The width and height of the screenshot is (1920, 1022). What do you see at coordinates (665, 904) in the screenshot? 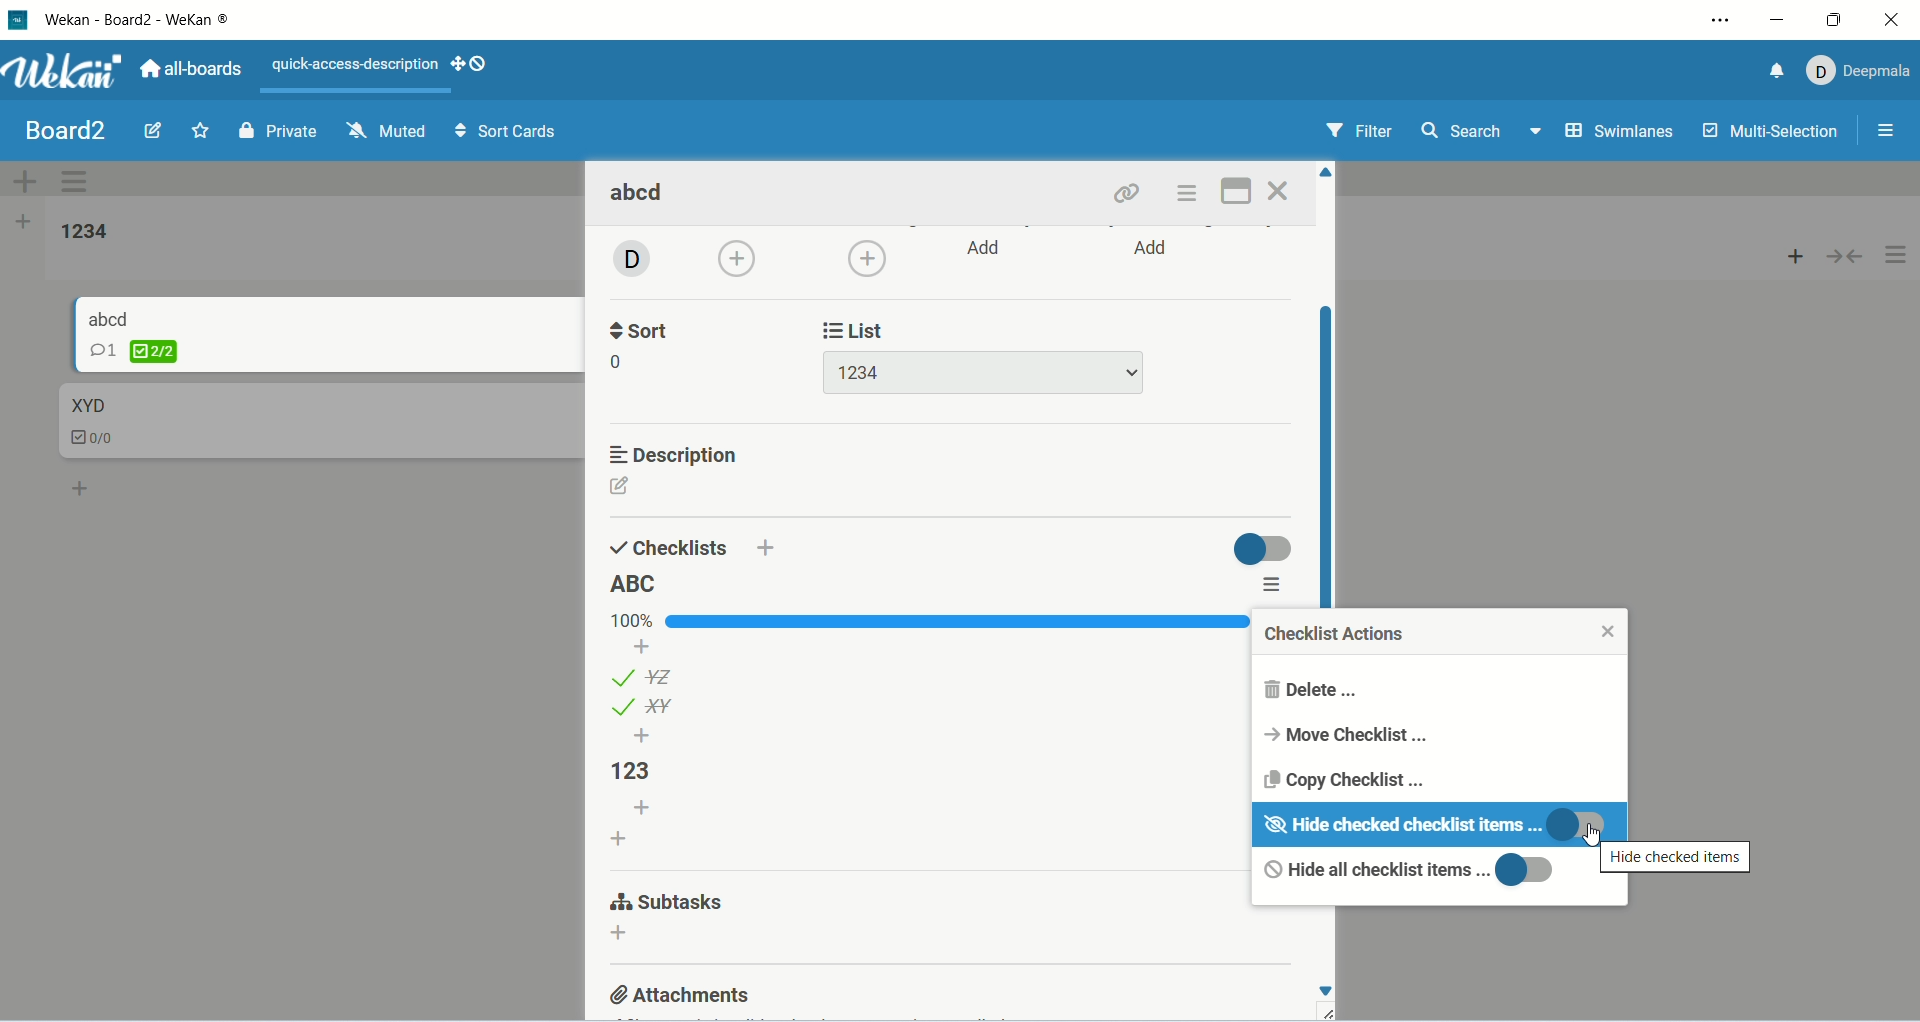
I see `subtasks` at bounding box center [665, 904].